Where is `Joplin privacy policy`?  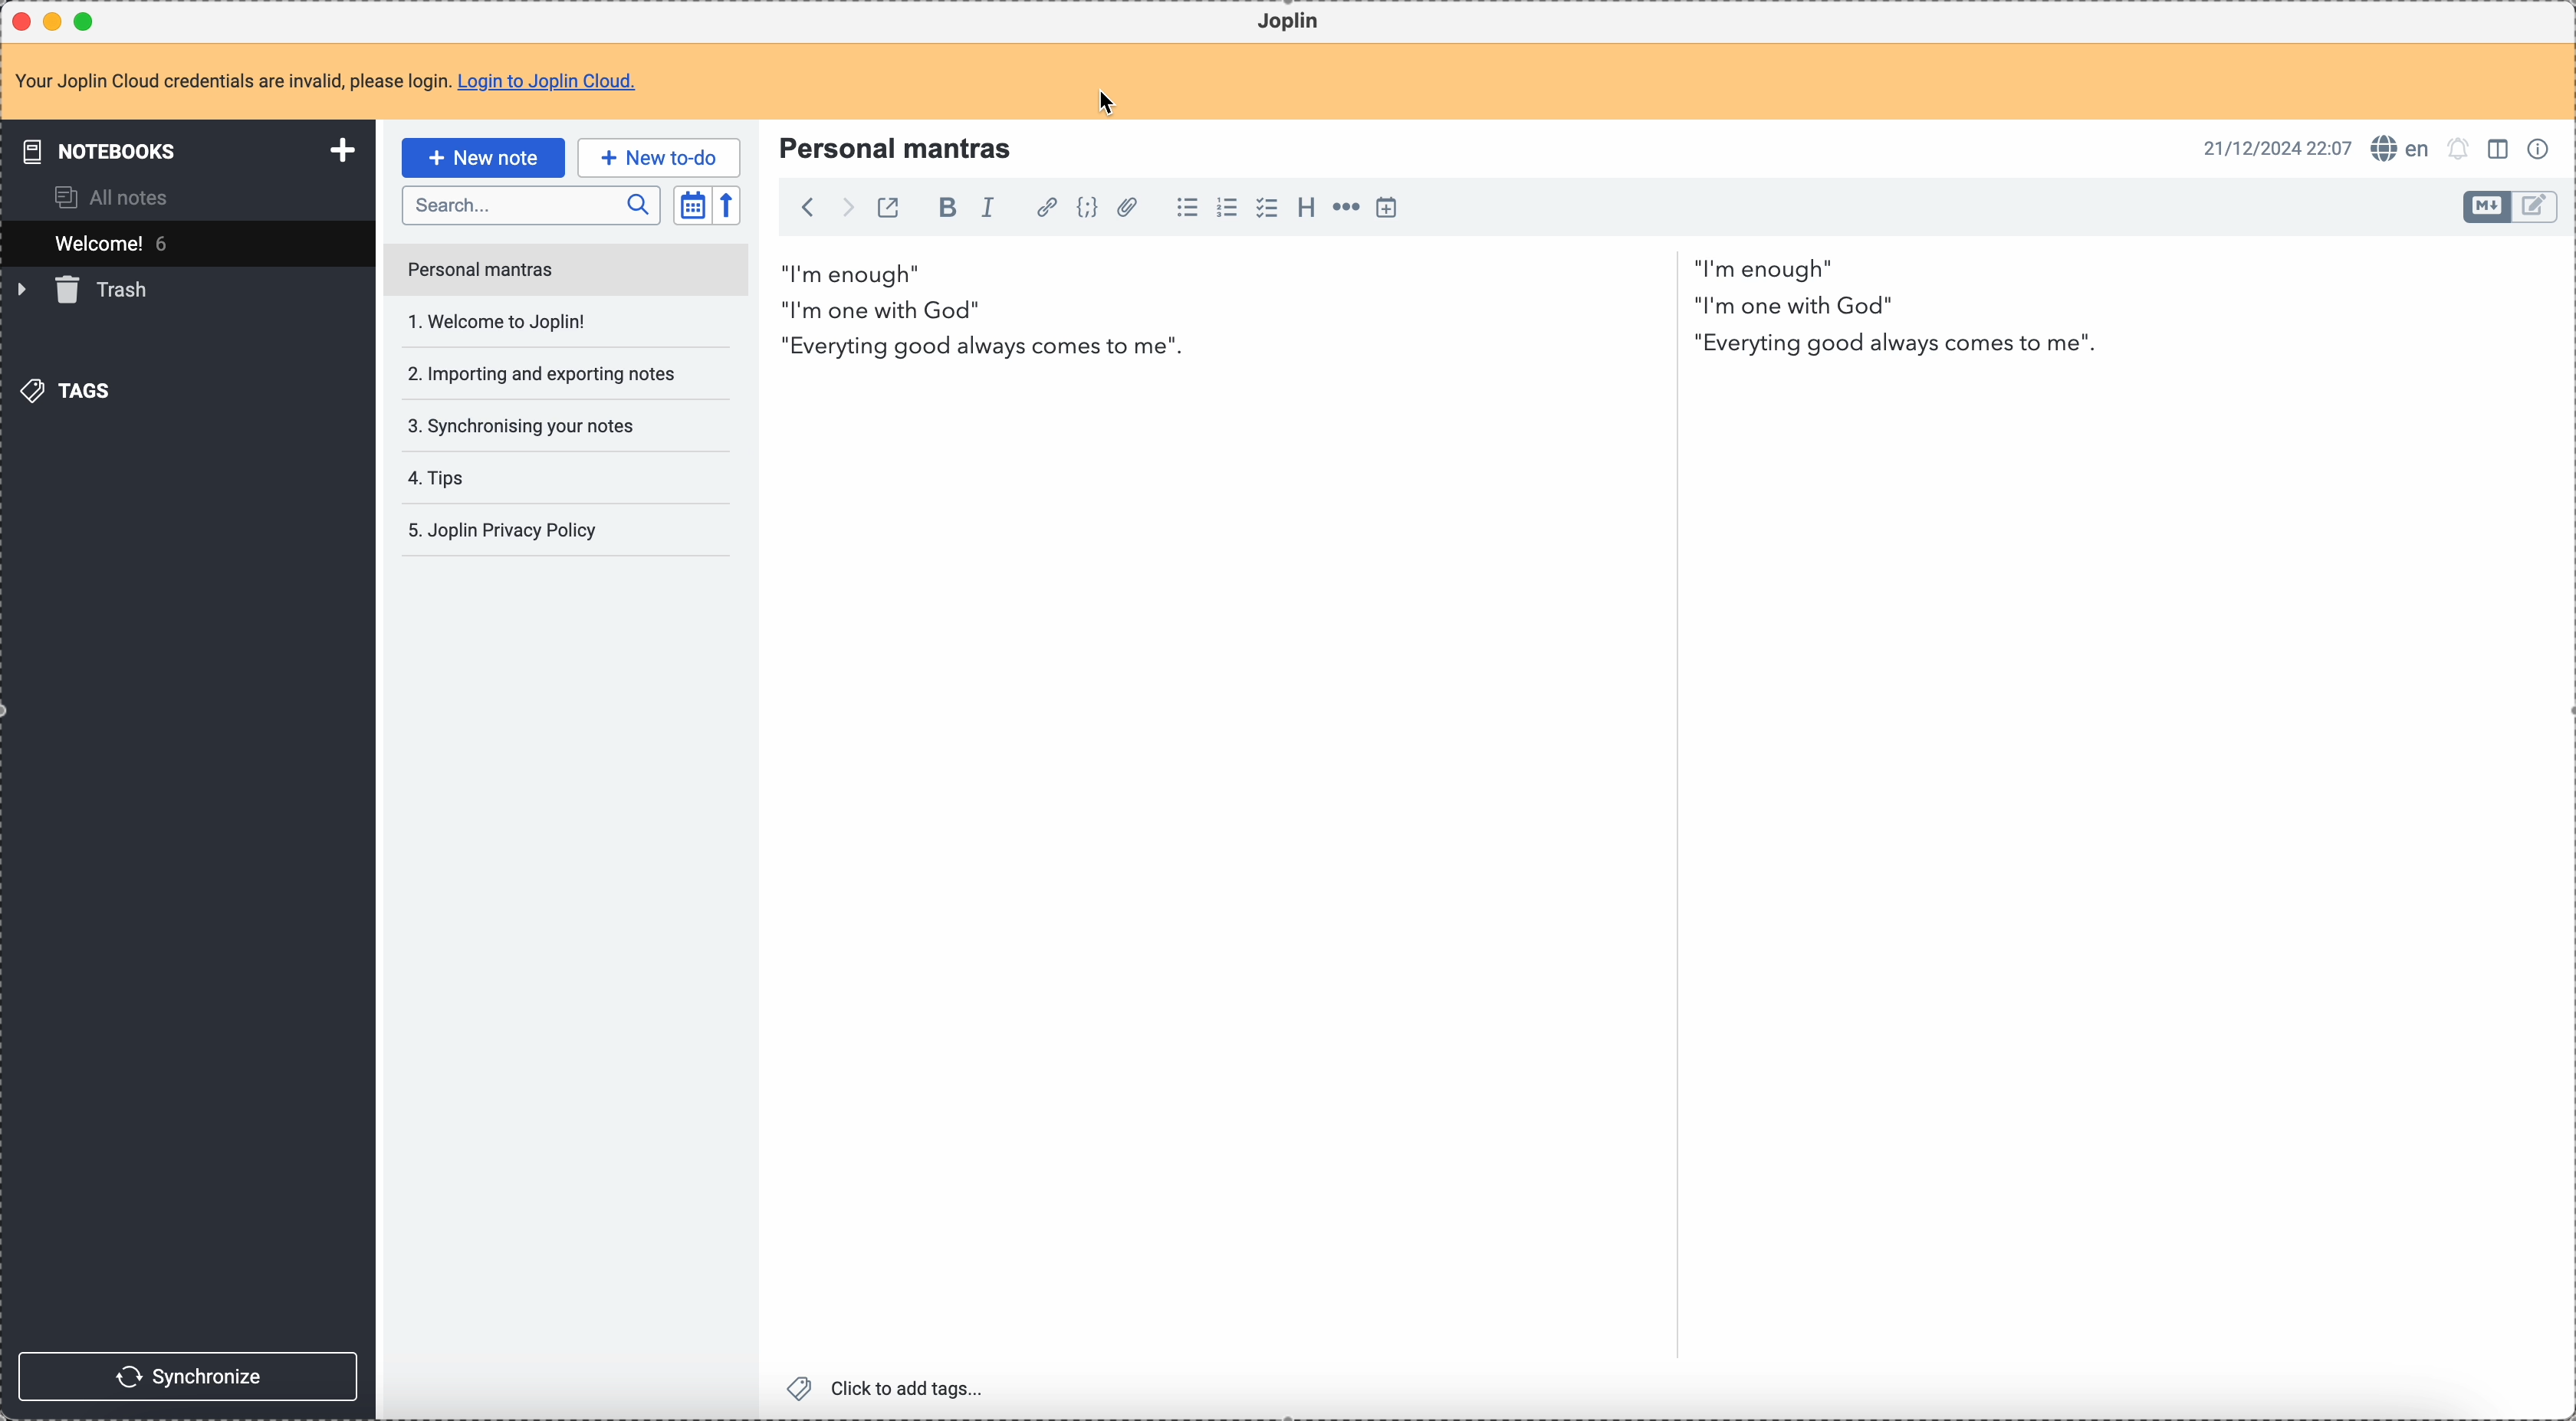
Joplin privacy policy is located at coordinates (505, 531).